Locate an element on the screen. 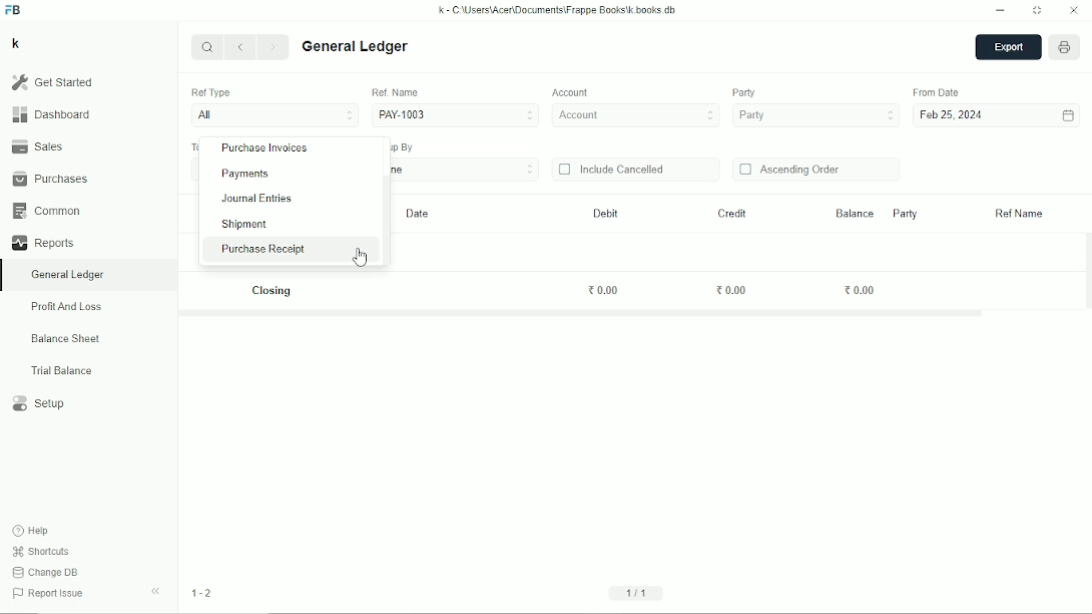 The image size is (1092, 614). Profit and loss is located at coordinates (66, 307).